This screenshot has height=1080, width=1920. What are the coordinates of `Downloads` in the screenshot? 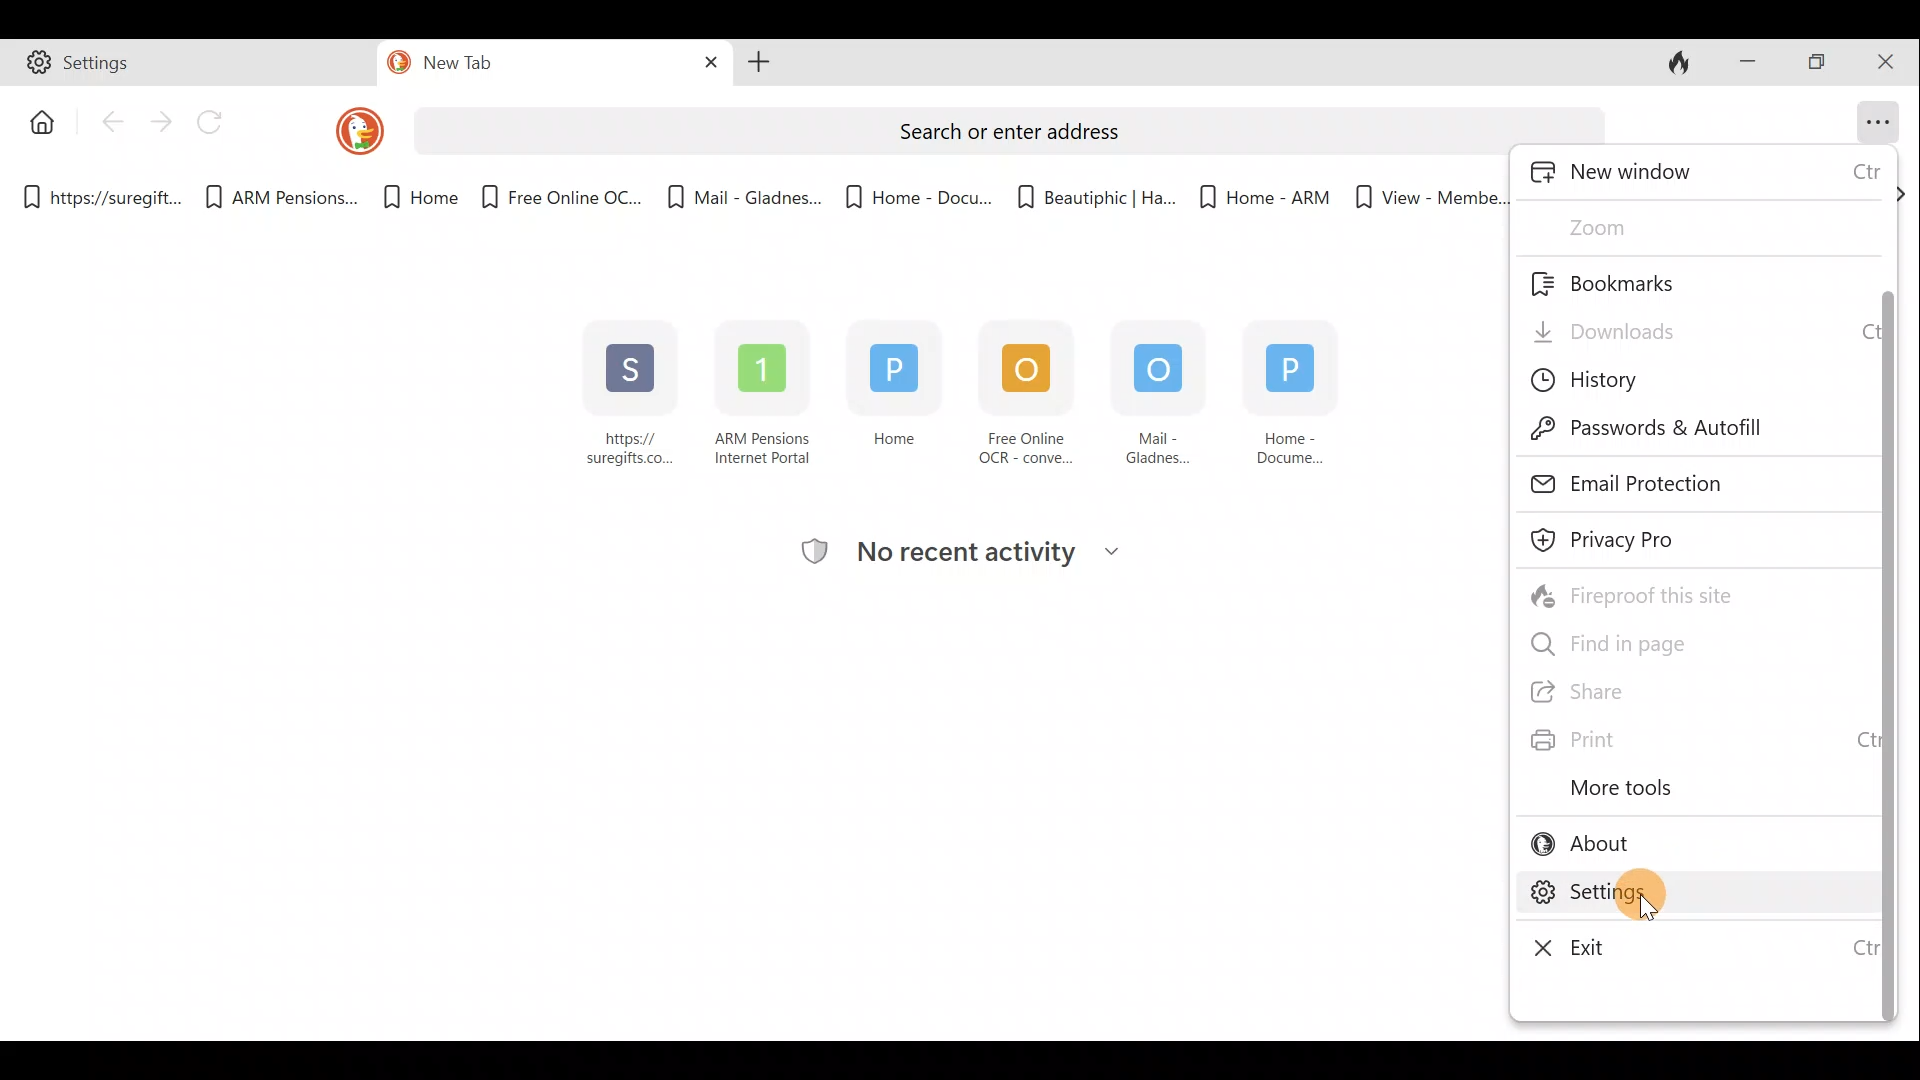 It's located at (1600, 327).